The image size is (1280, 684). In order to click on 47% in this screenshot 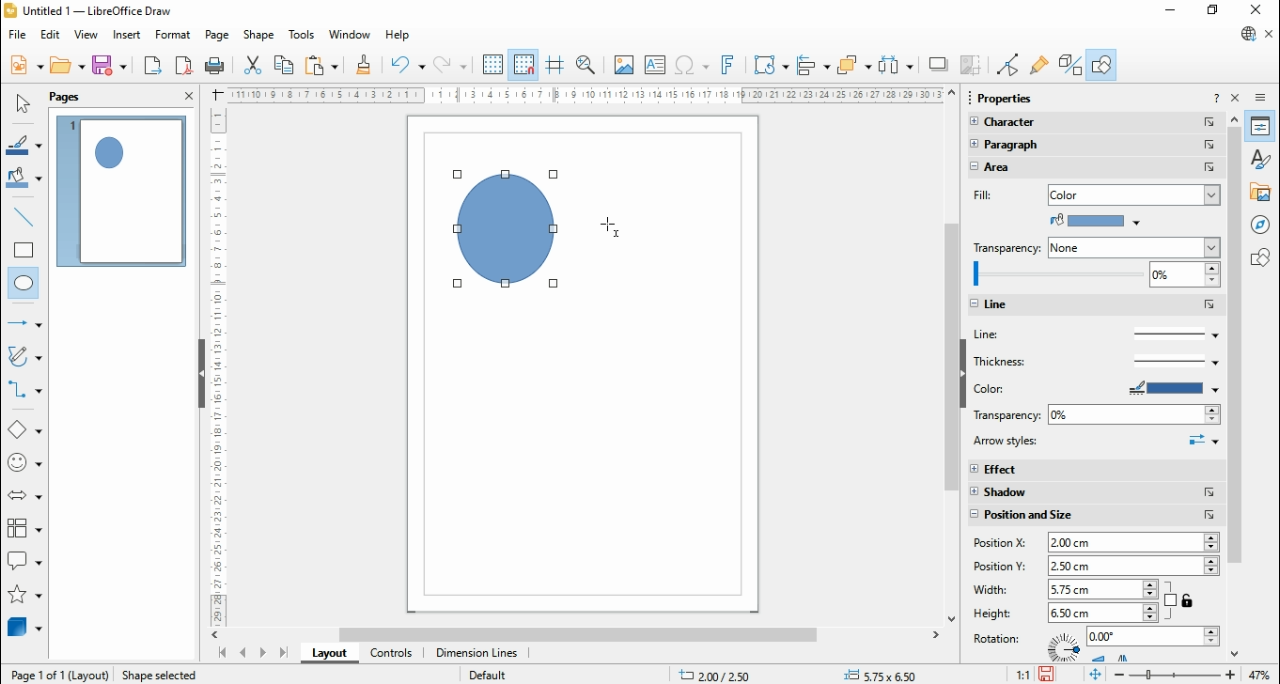, I will do `click(1262, 674)`.